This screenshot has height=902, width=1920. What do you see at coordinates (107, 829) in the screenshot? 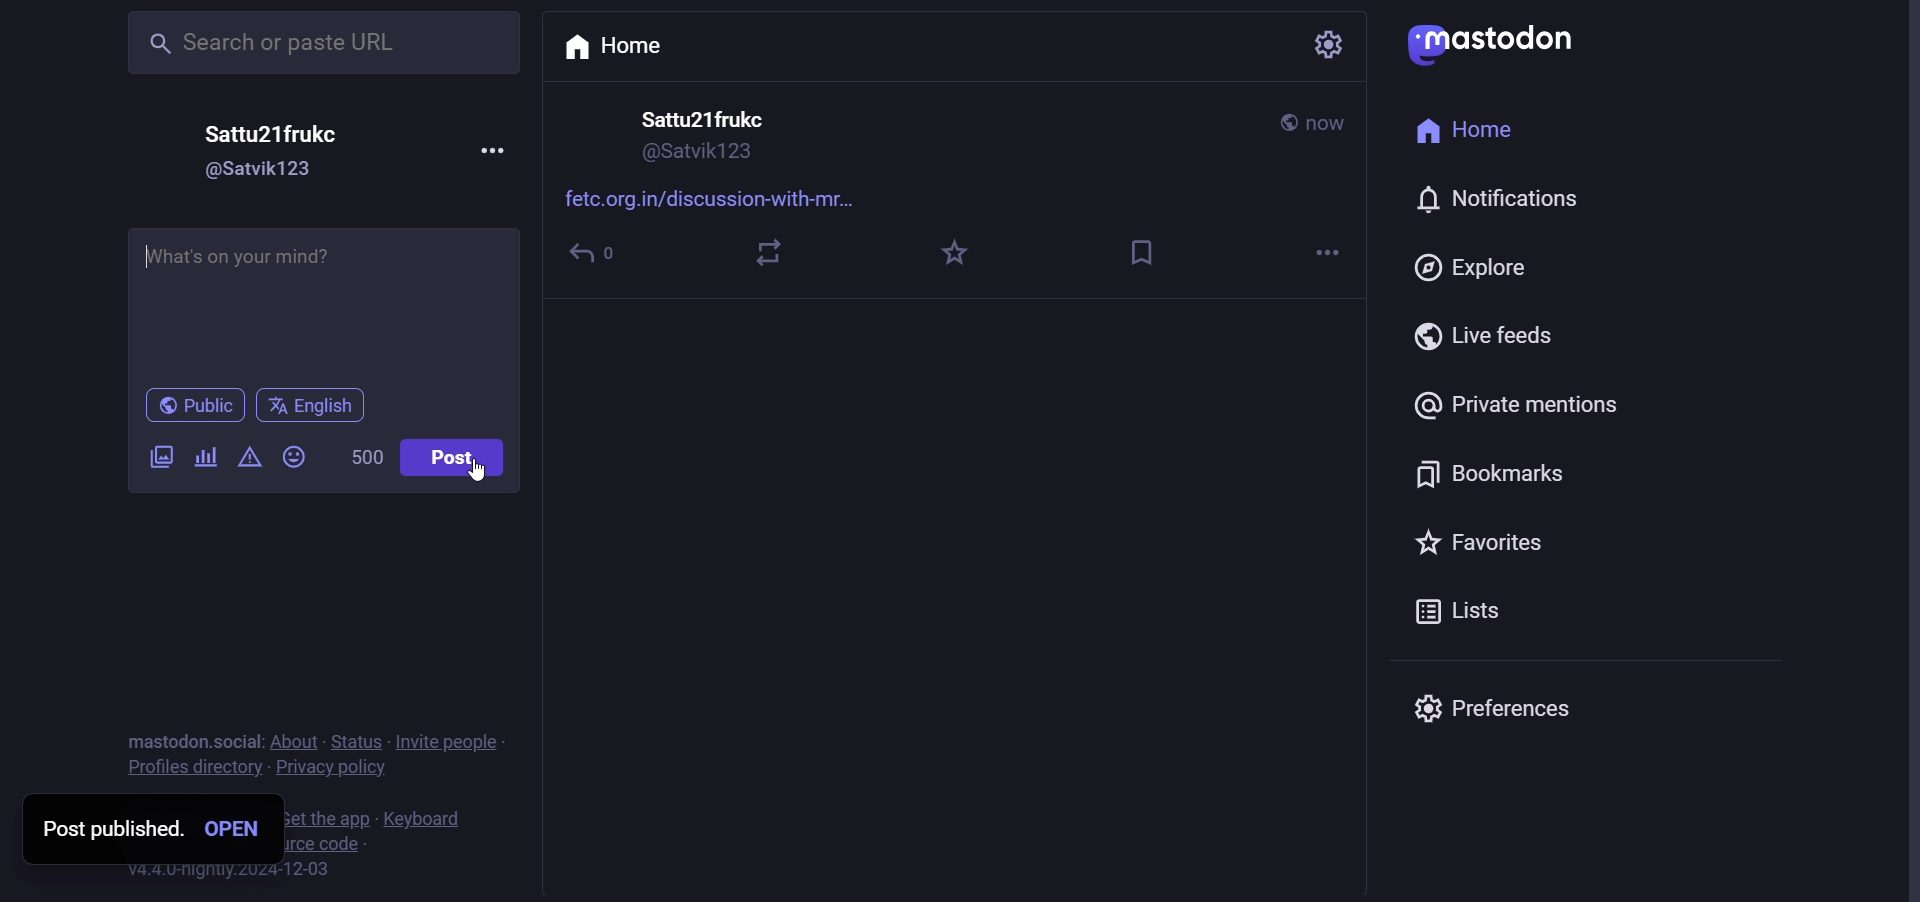
I see `post published` at bounding box center [107, 829].